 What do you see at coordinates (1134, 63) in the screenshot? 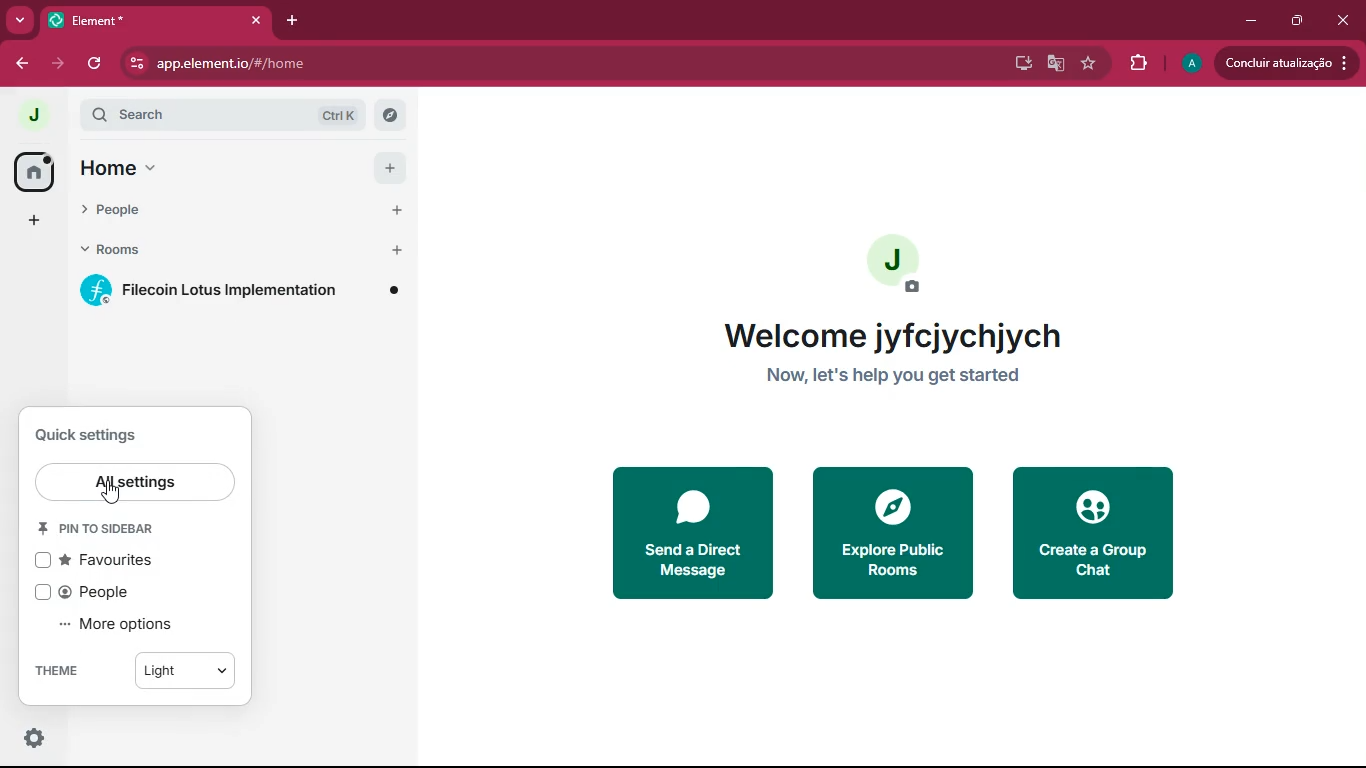
I see `extensions` at bounding box center [1134, 63].